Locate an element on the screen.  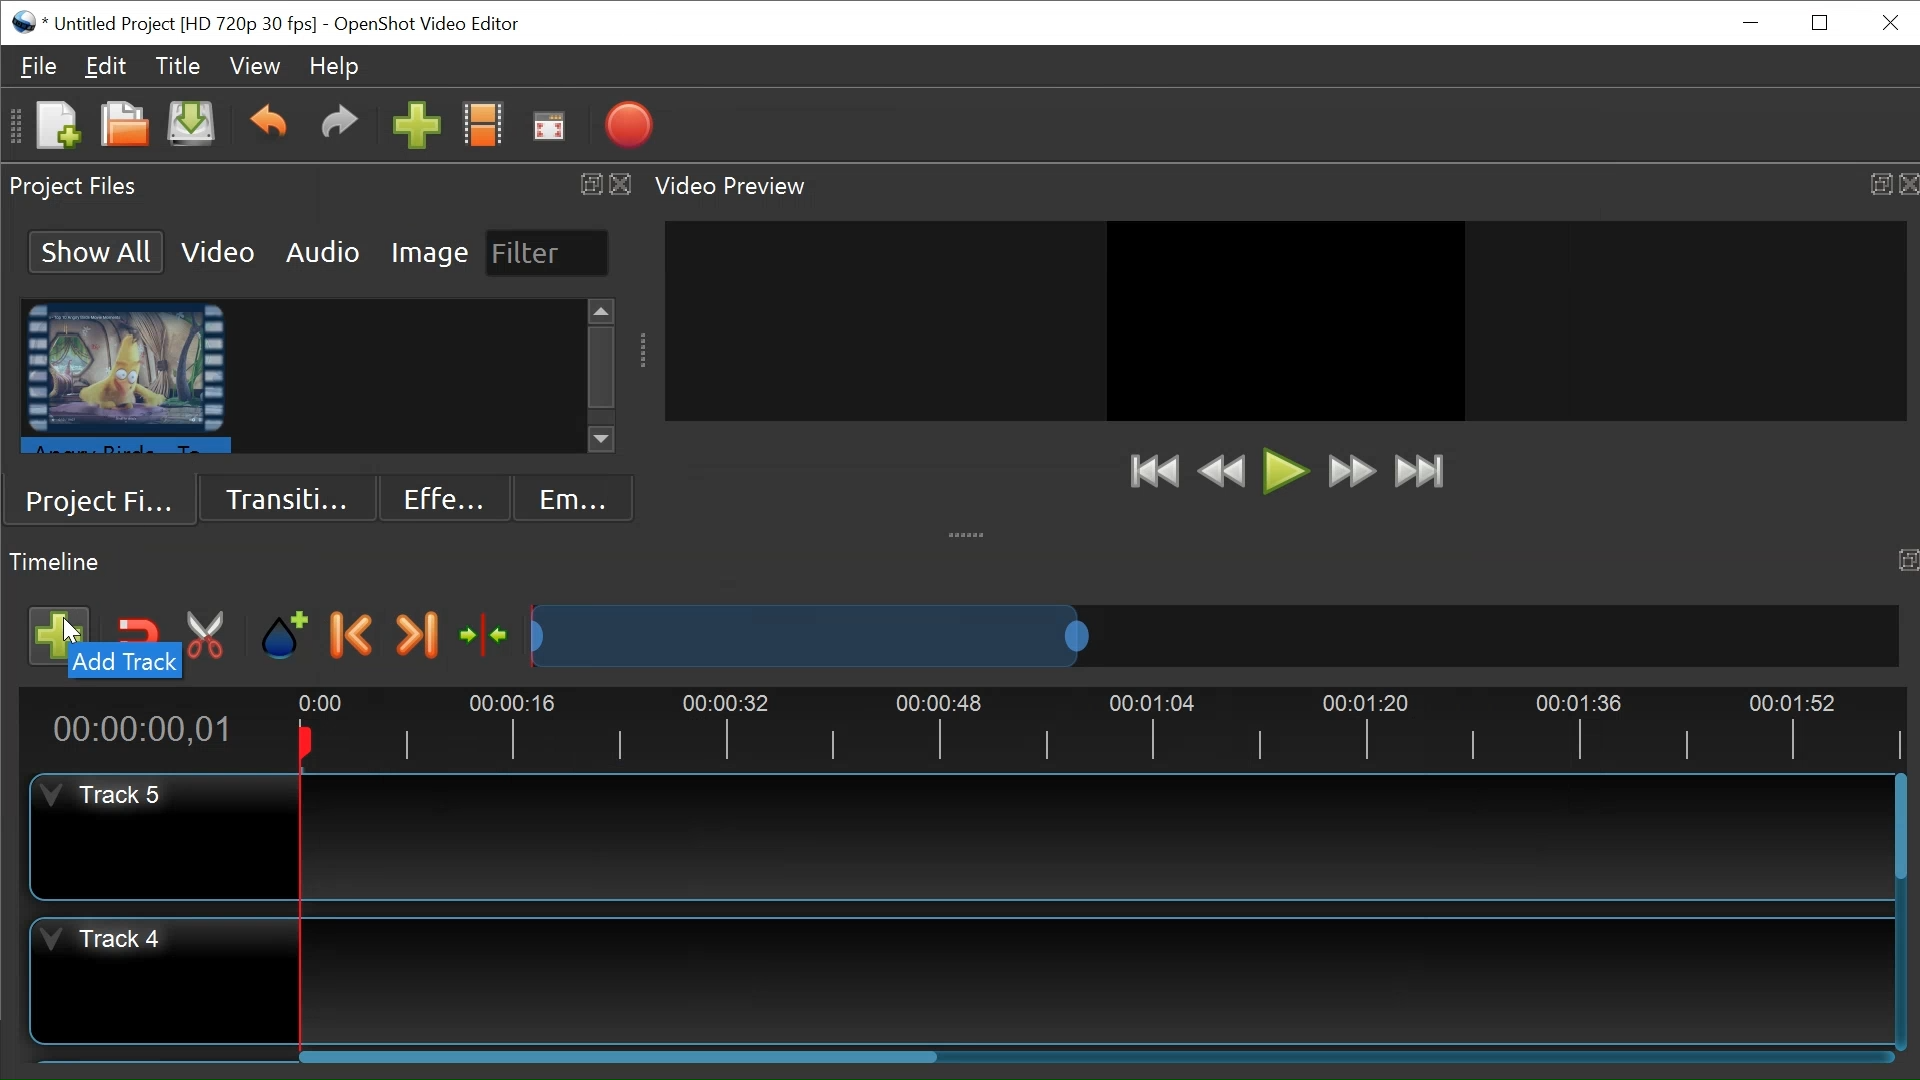
Scroll down is located at coordinates (603, 440).